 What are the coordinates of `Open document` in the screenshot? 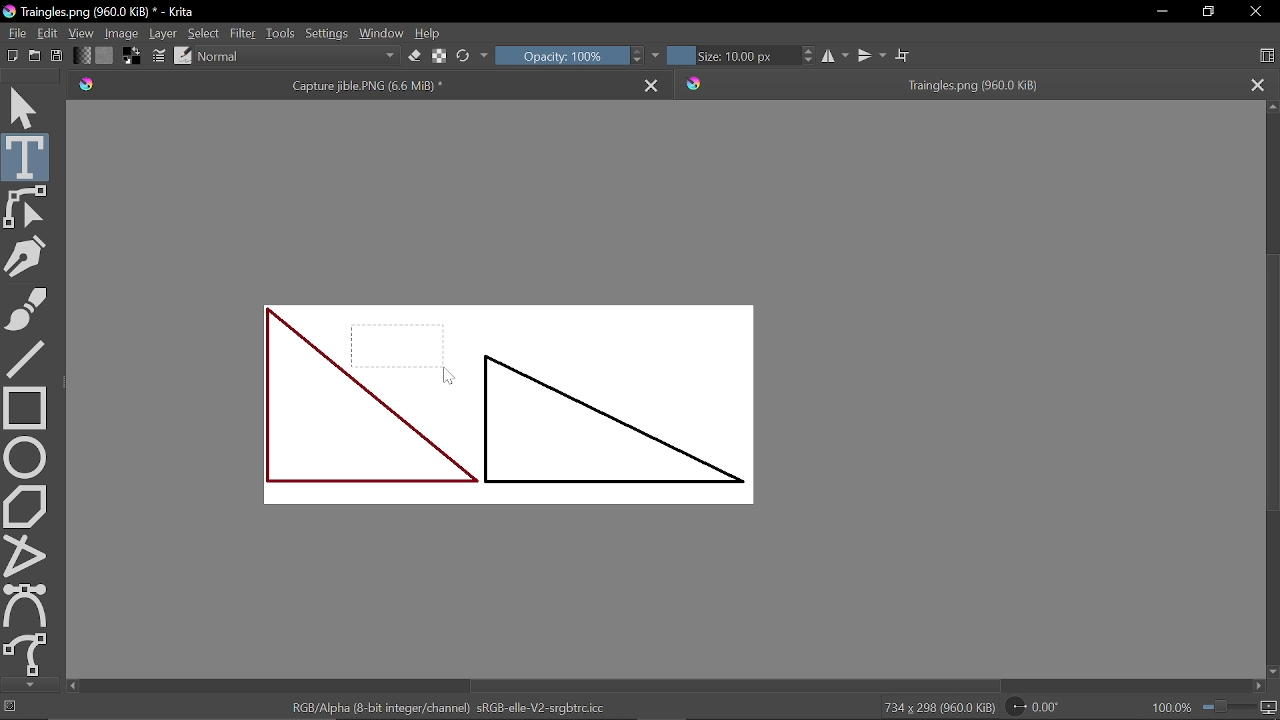 It's located at (34, 58).